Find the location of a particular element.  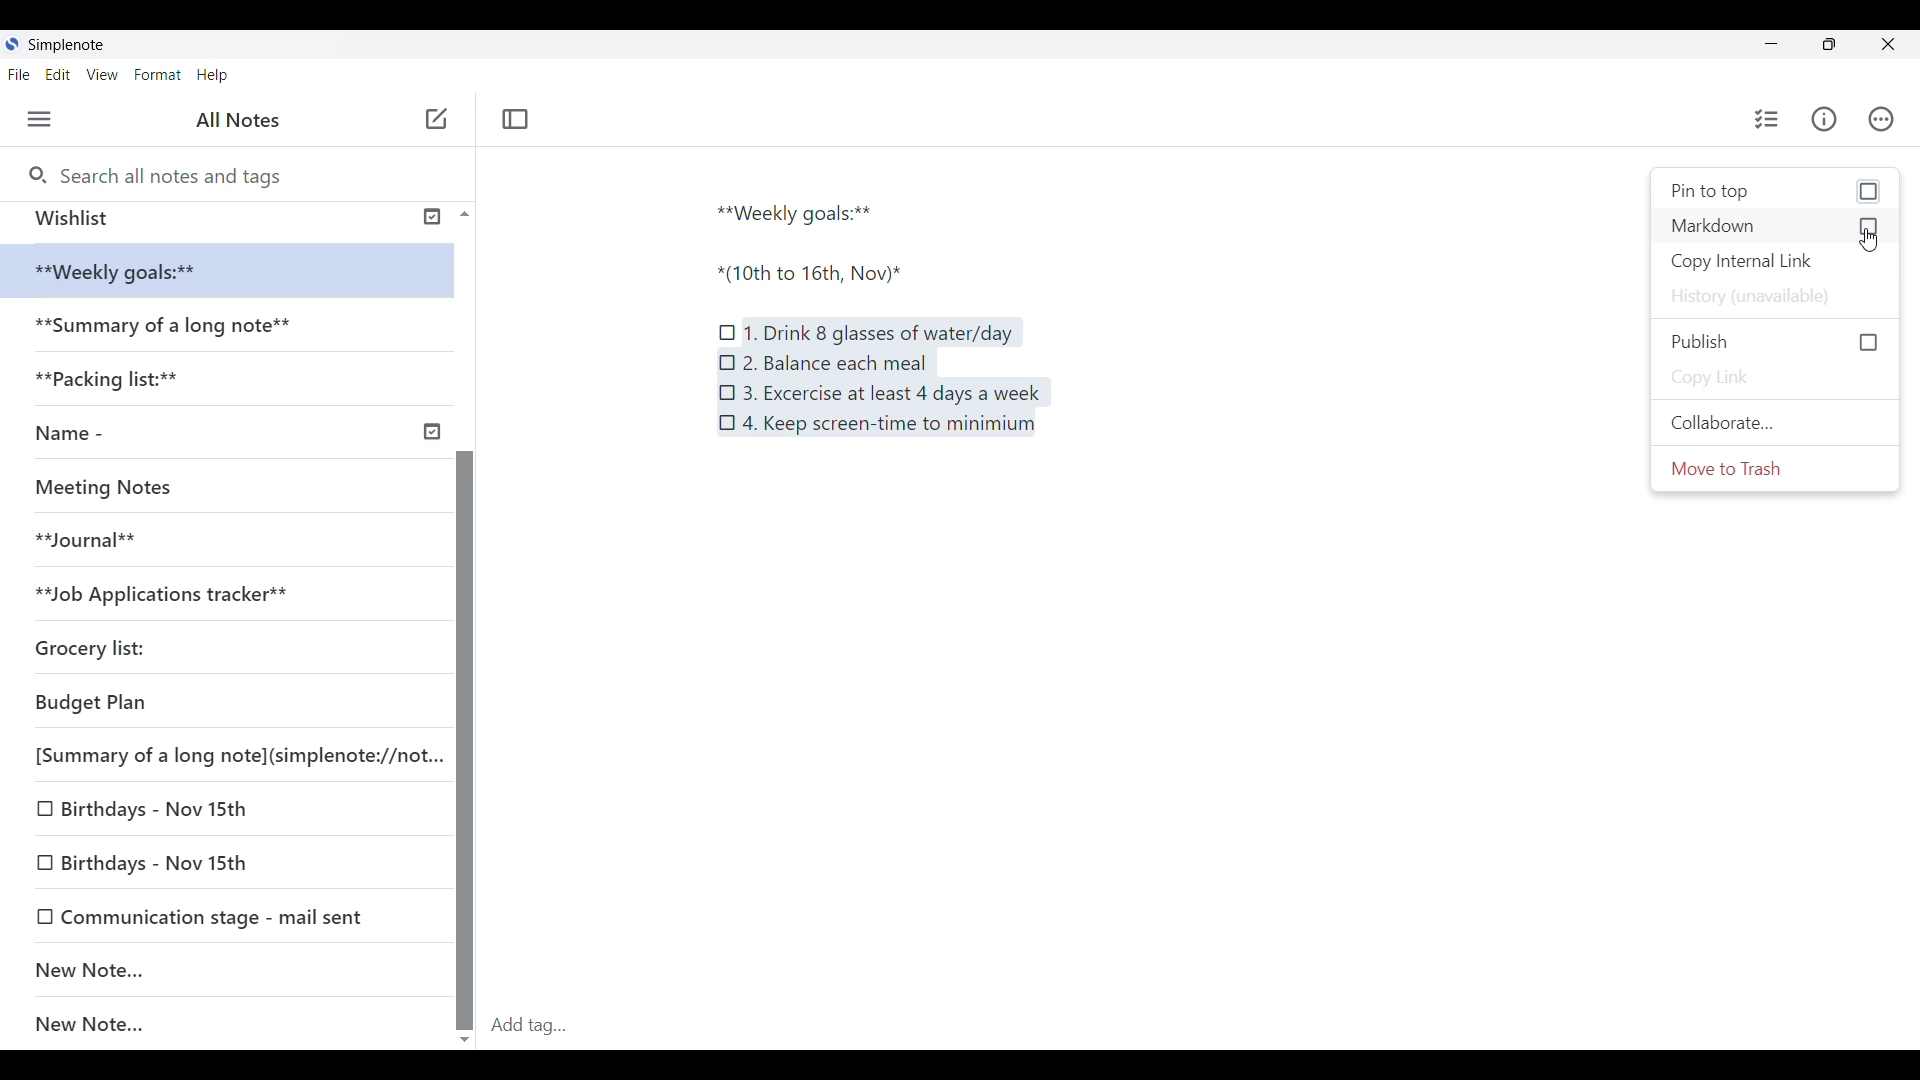

**Packaging list:** is located at coordinates (124, 385).